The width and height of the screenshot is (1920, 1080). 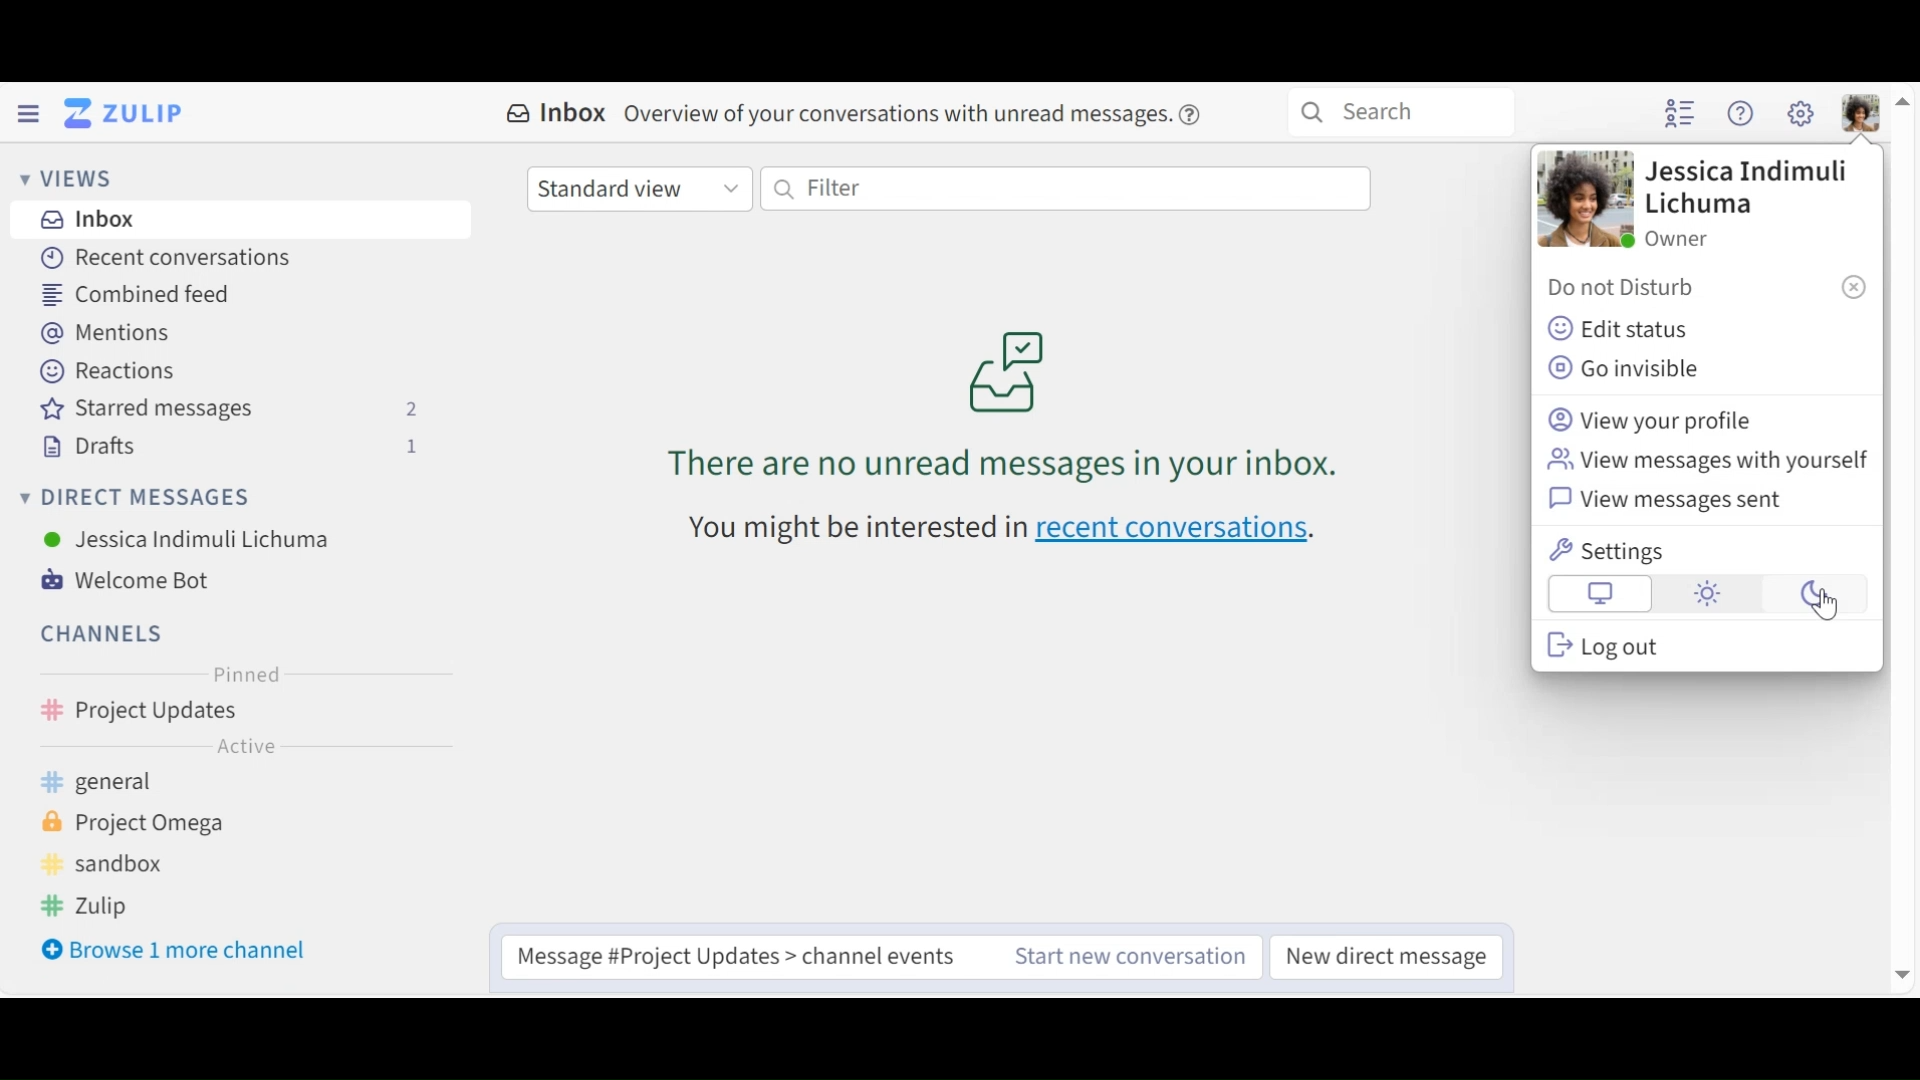 I want to click on Hide user list, so click(x=1681, y=115).